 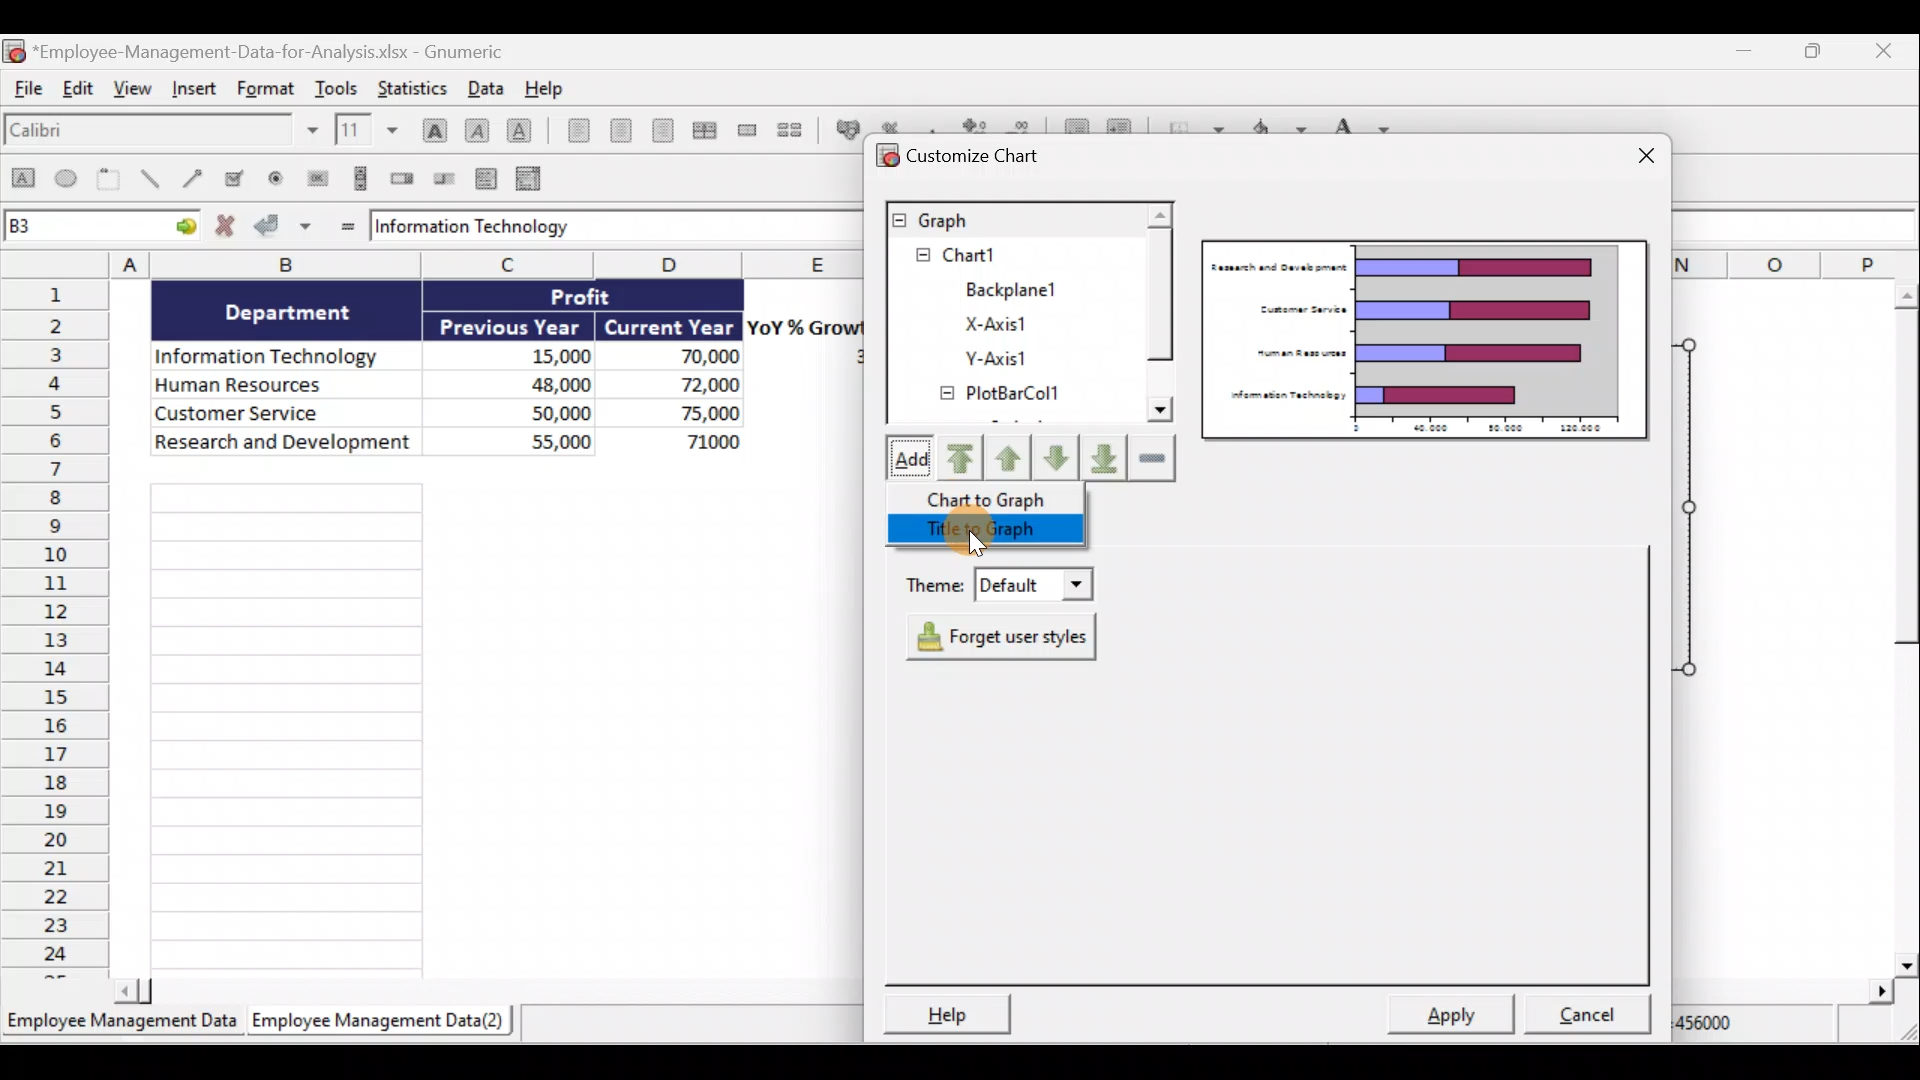 What do you see at coordinates (524, 134) in the screenshot?
I see `Underline` at bounding box center [524, 134].